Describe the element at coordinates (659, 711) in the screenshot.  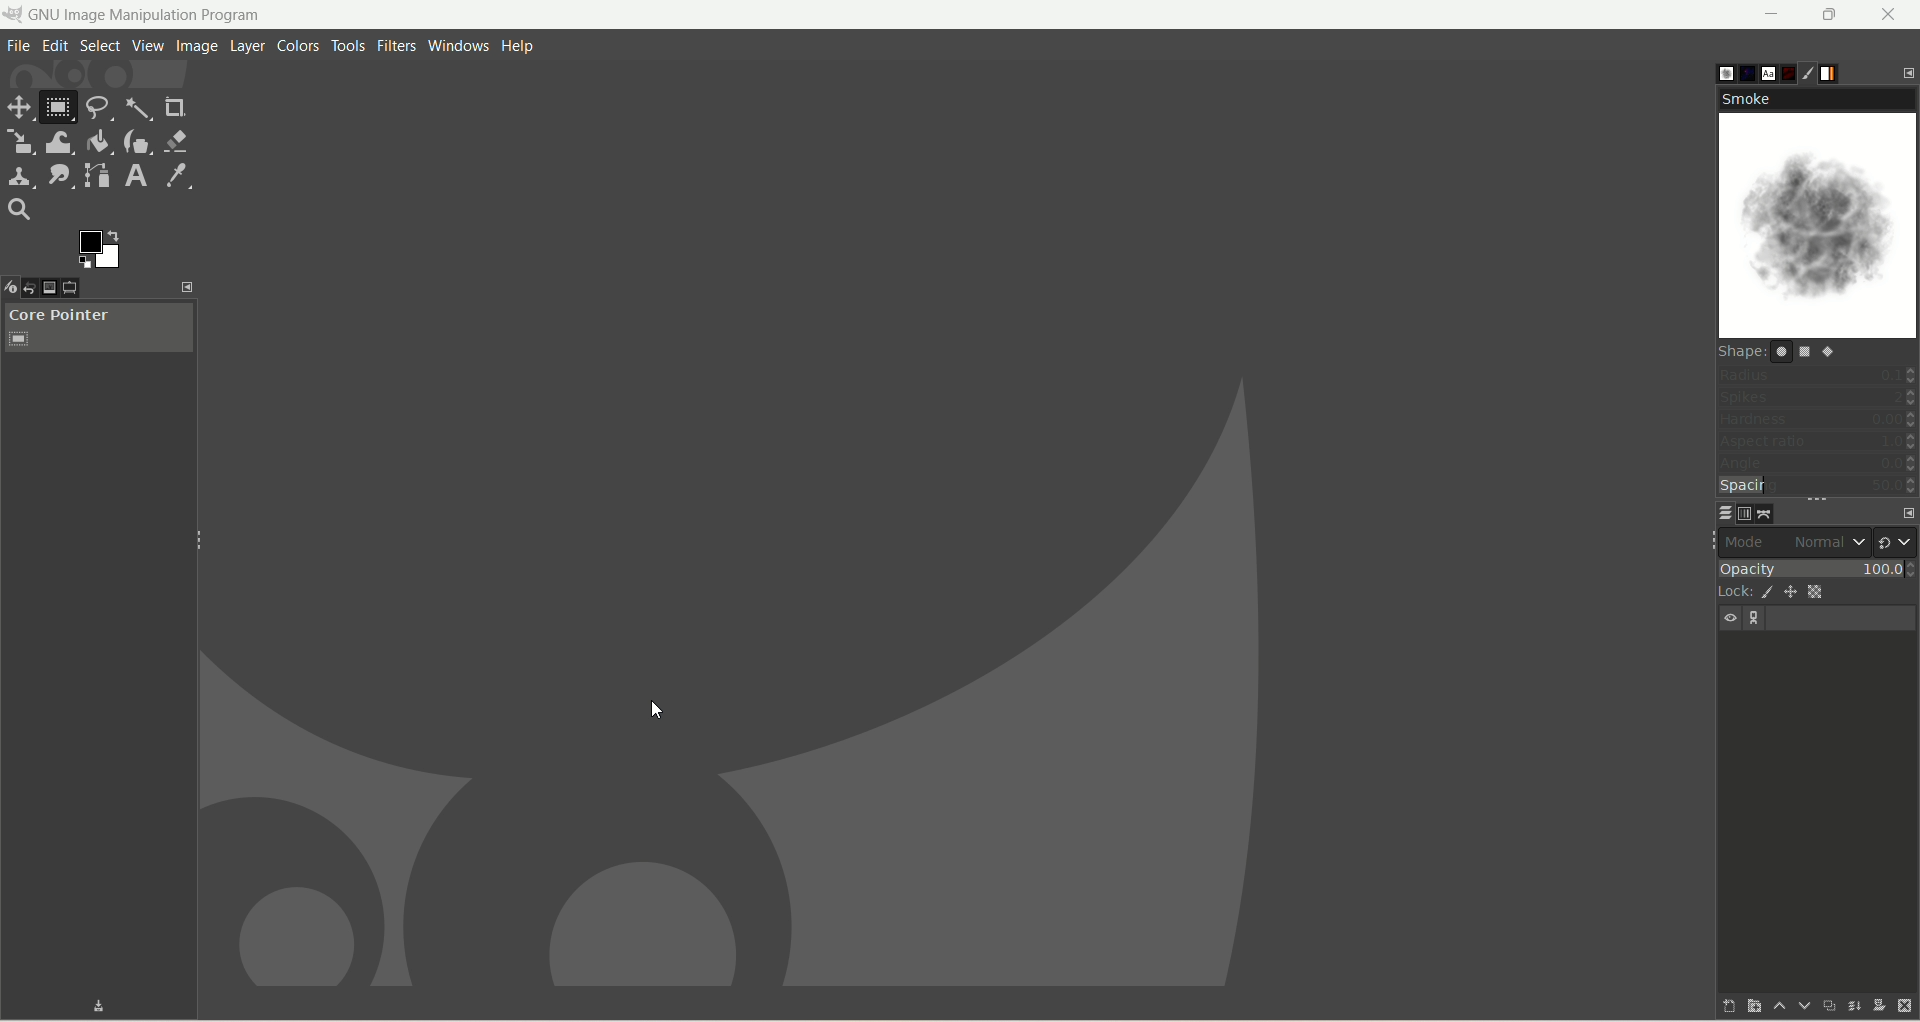
I see `cursor` at that location.